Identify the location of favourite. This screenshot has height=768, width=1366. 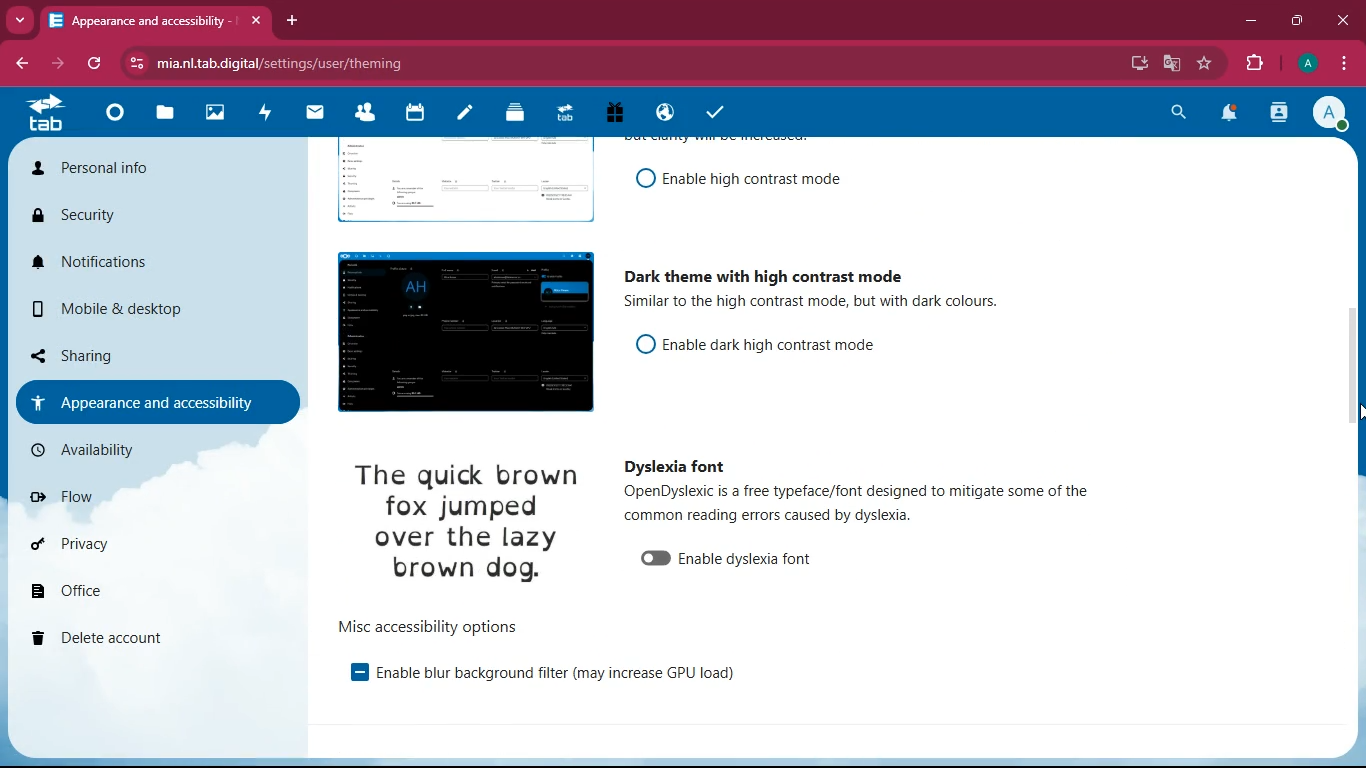
(1201, 64).